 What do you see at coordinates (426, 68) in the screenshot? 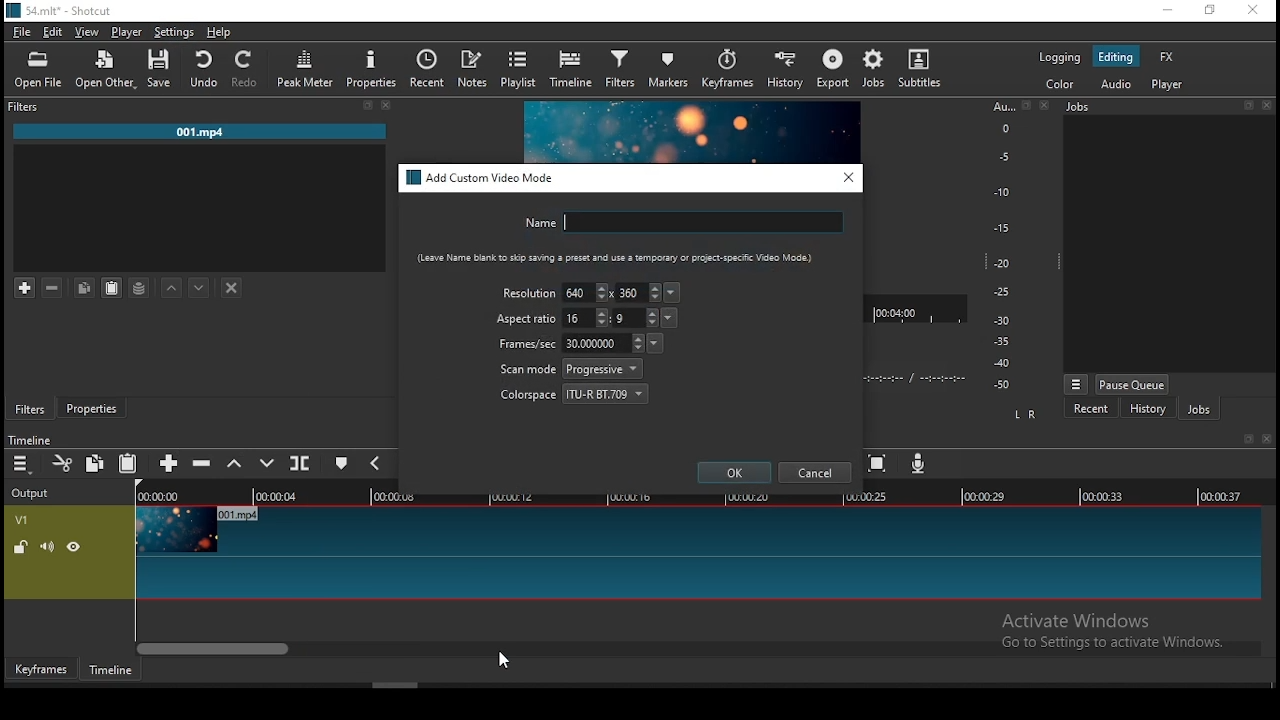
I see `recent` at bounding box center [426, 68].